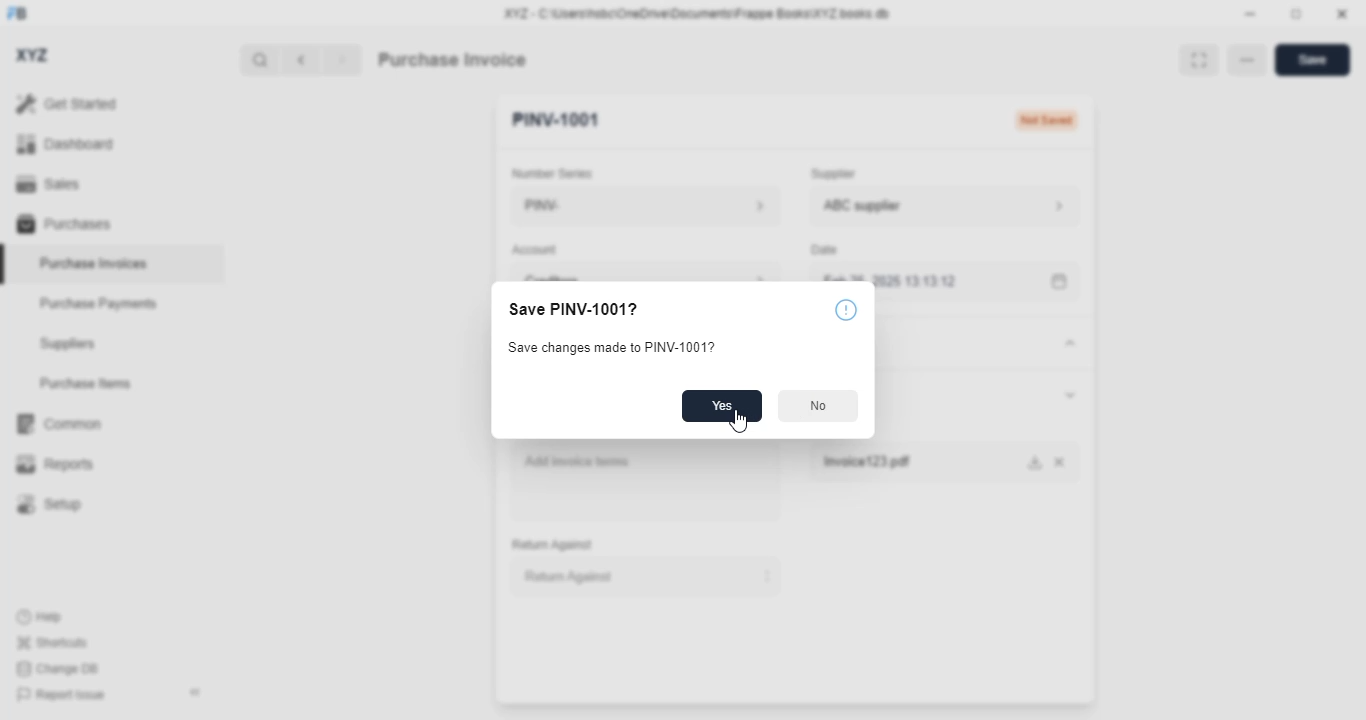 The image size is (1366, 720). What do you see at coordinates (261, 60) in the screenshot?
I see `search` at bounding box center [261, 60].